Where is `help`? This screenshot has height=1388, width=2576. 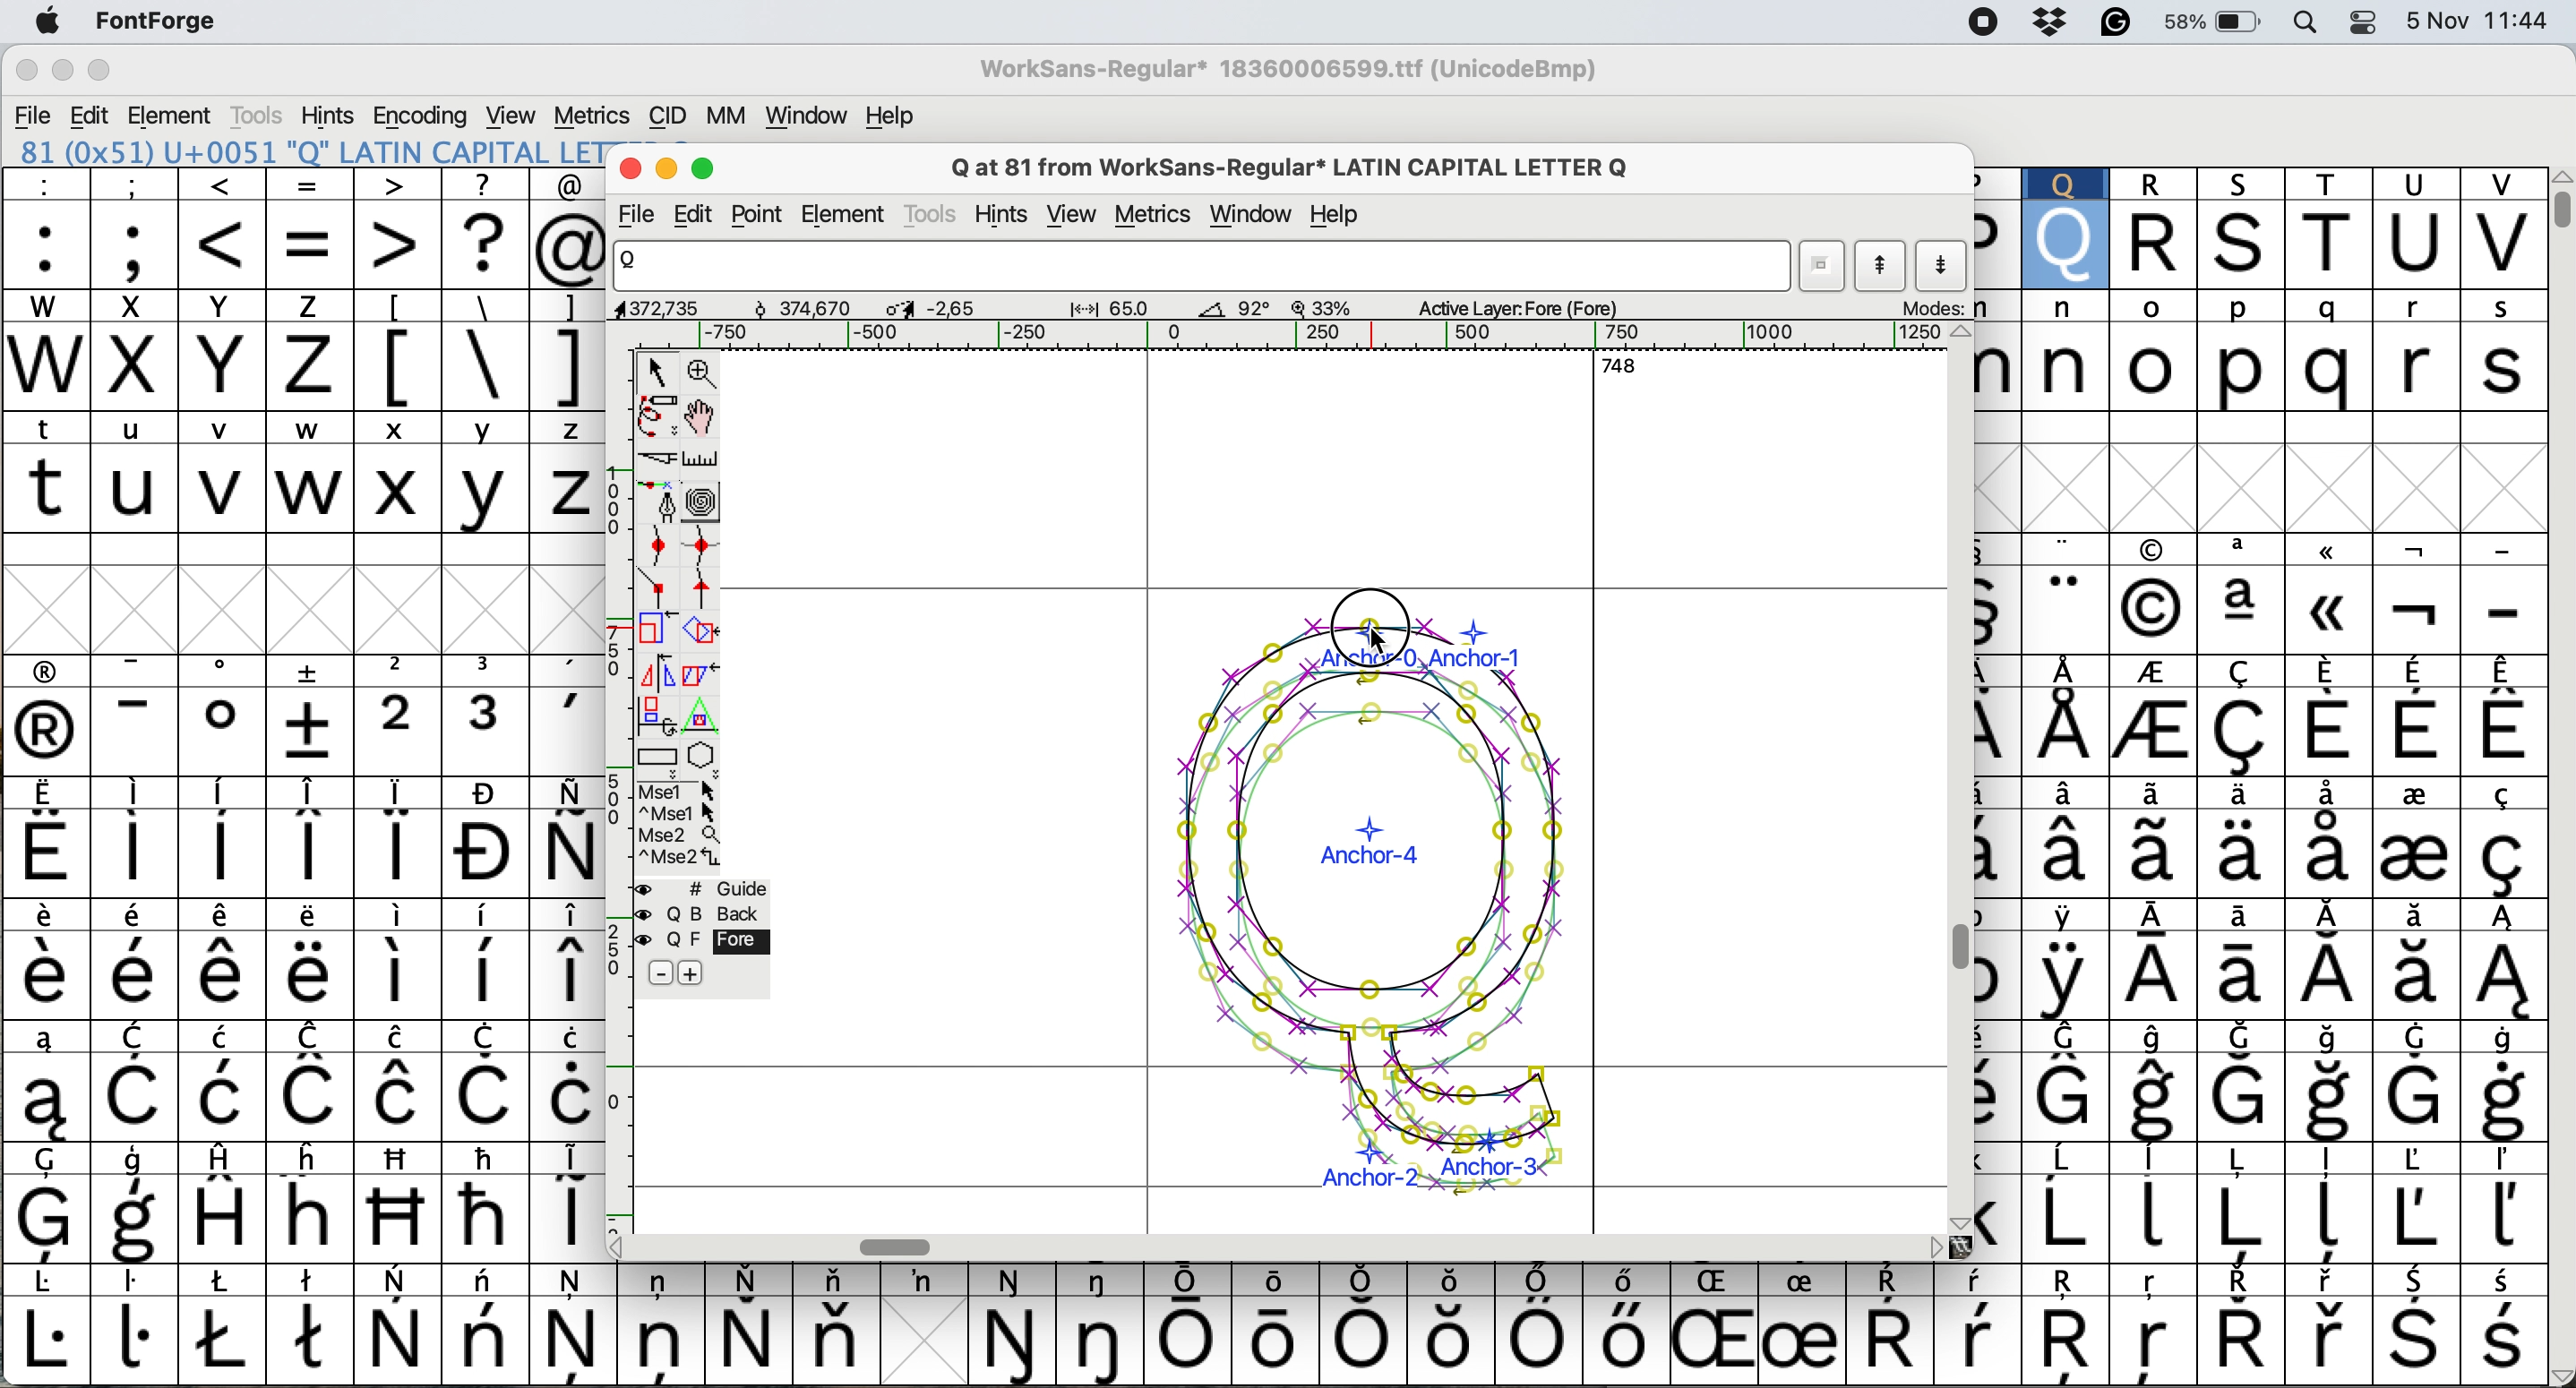
help is located at coordinates (1337, 215).